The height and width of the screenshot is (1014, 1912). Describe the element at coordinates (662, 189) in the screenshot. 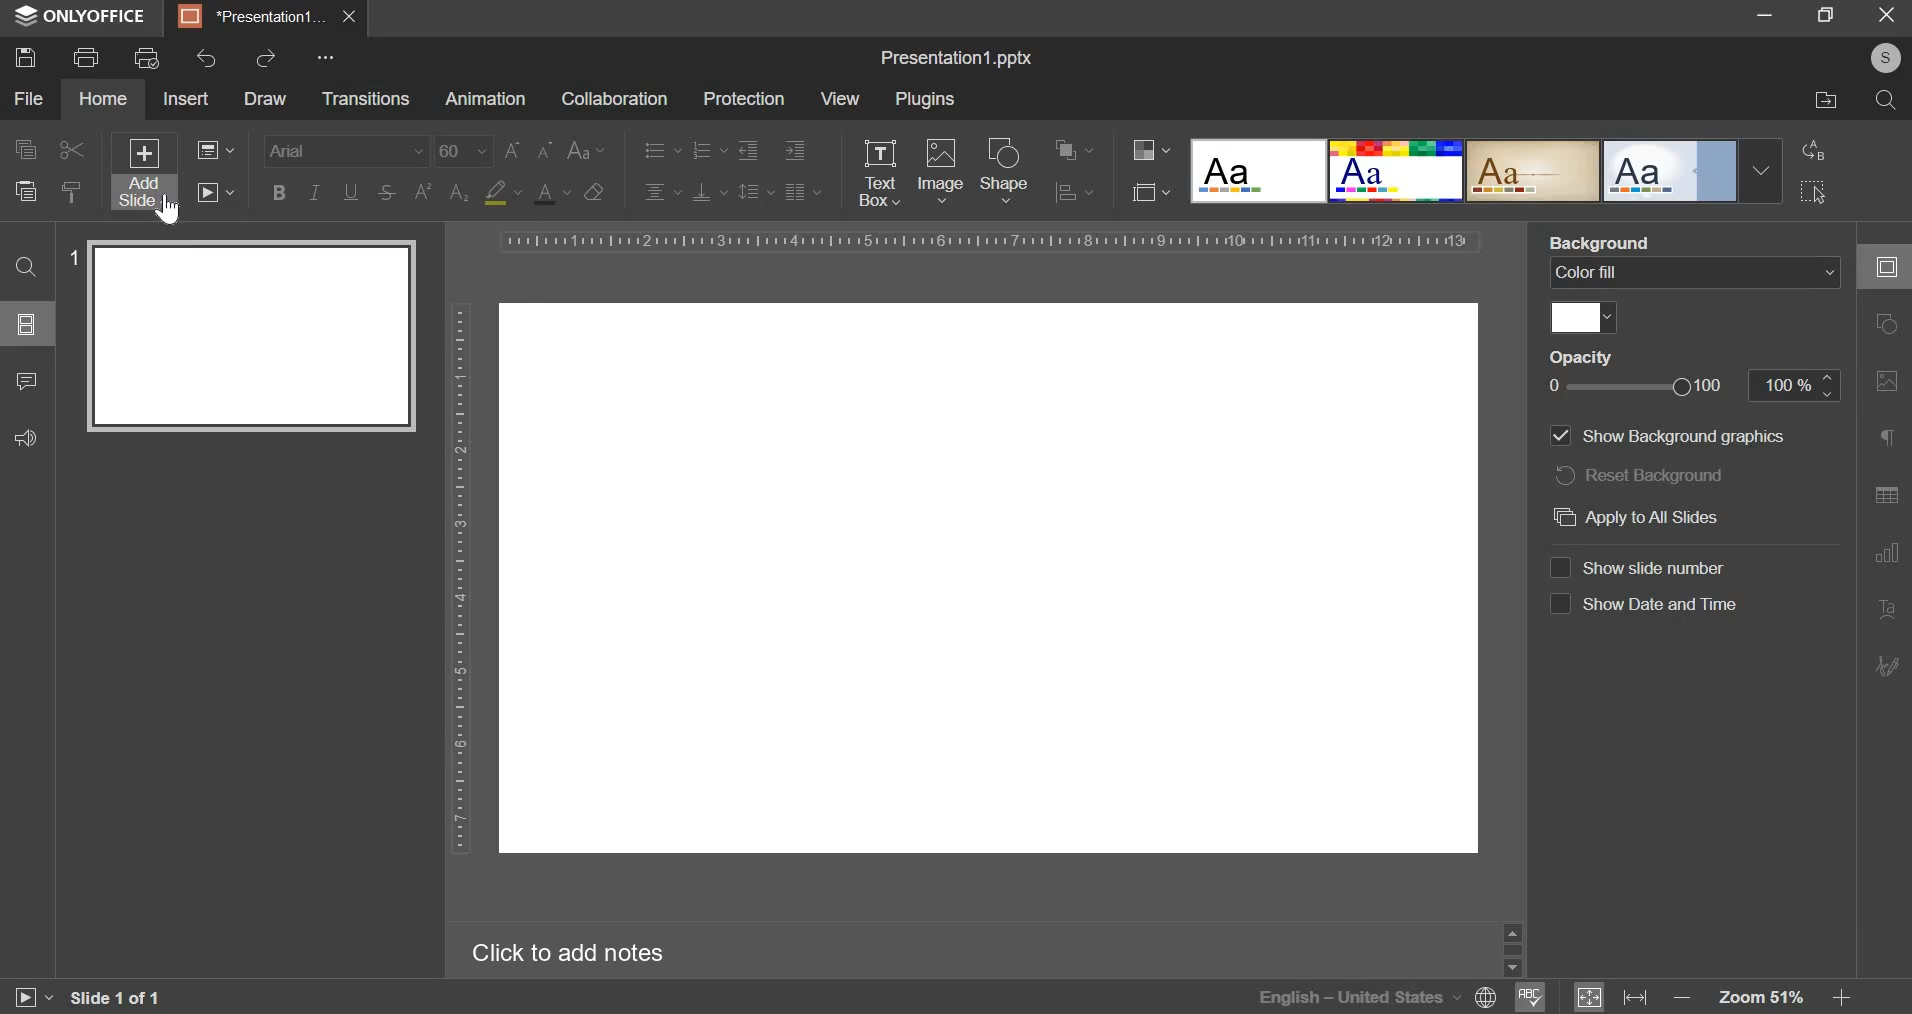

I see `horizontal alignment` at that location.